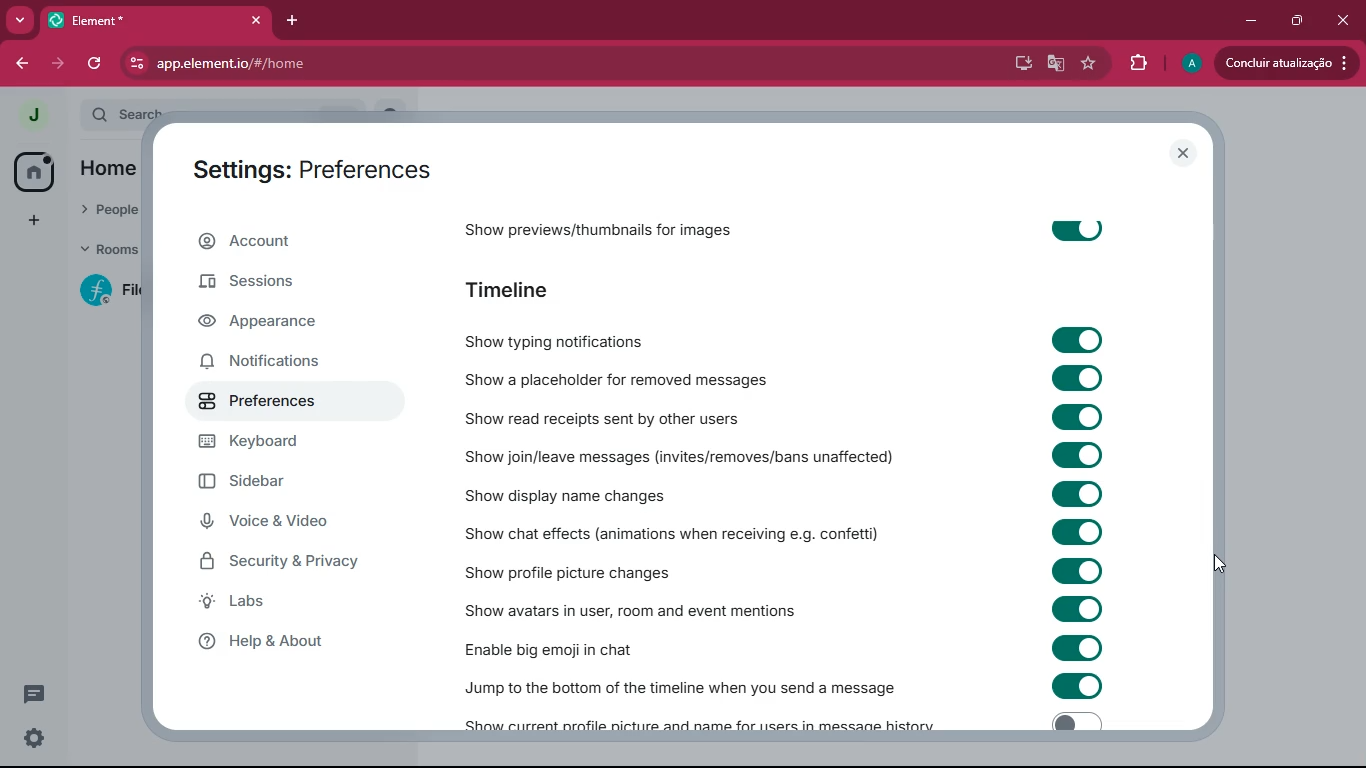 This screenshot has width=1366, height=768. I want to click on app.element.io/#/home, so click(324, 63).